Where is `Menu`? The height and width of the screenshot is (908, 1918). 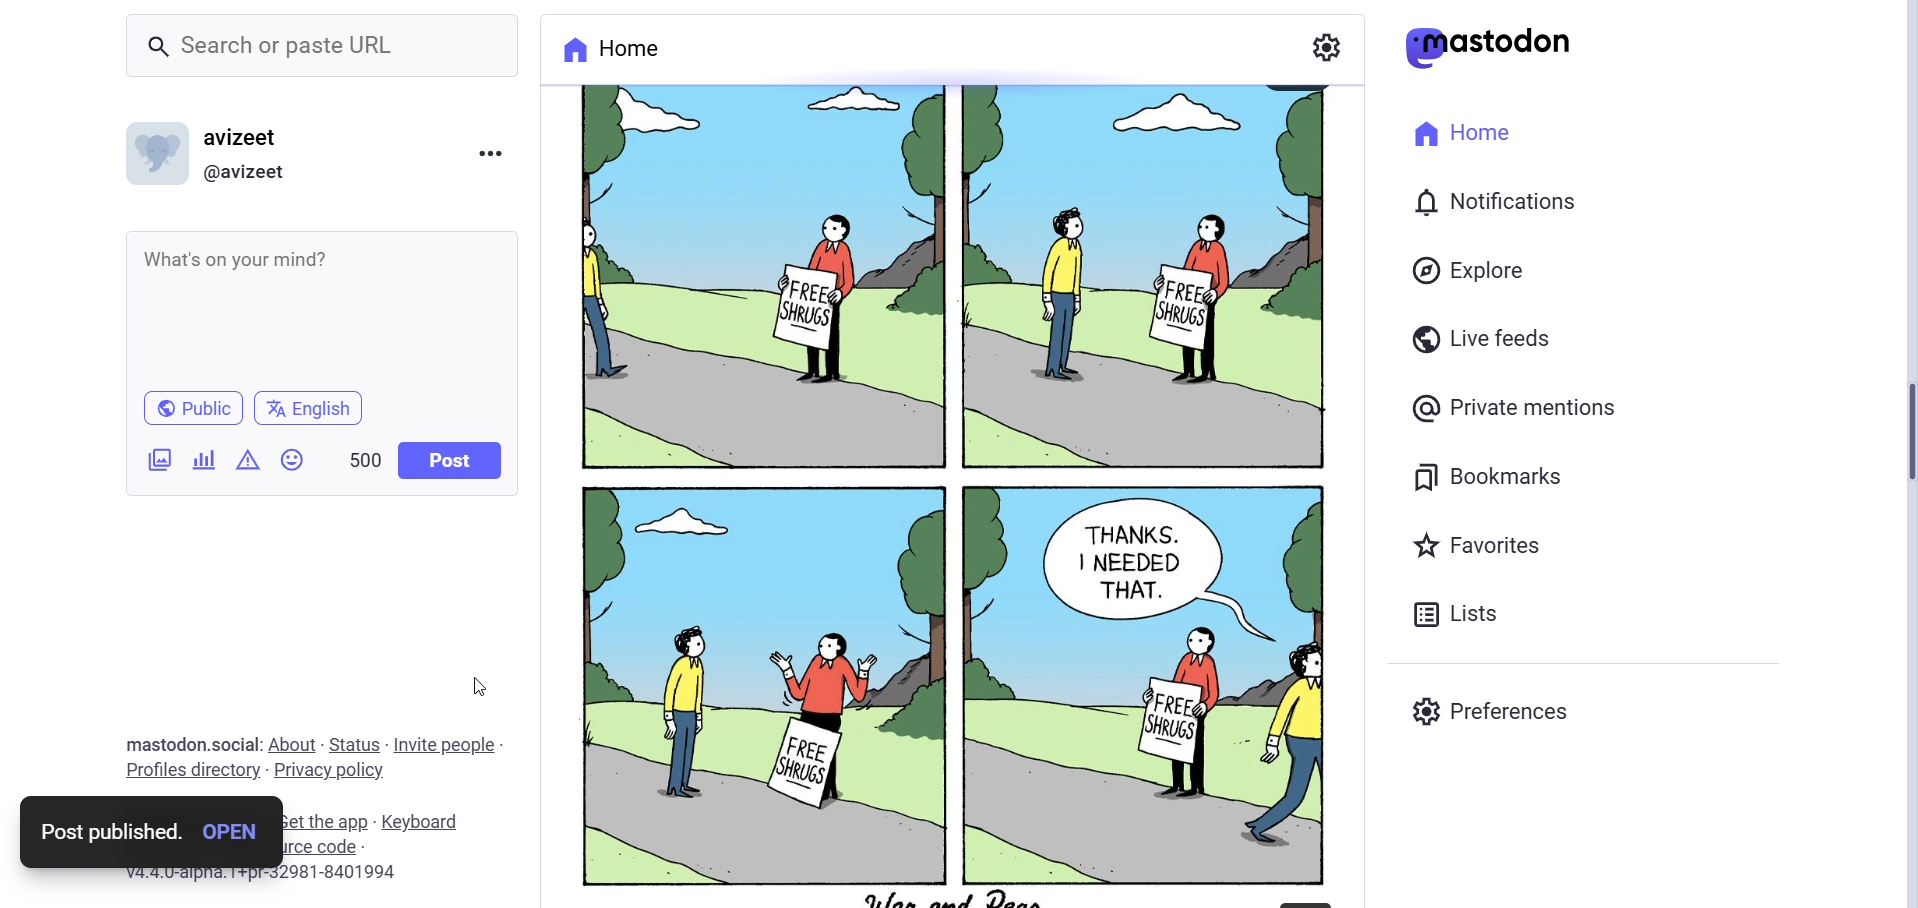 Menu is located at coordinates (490, 157).